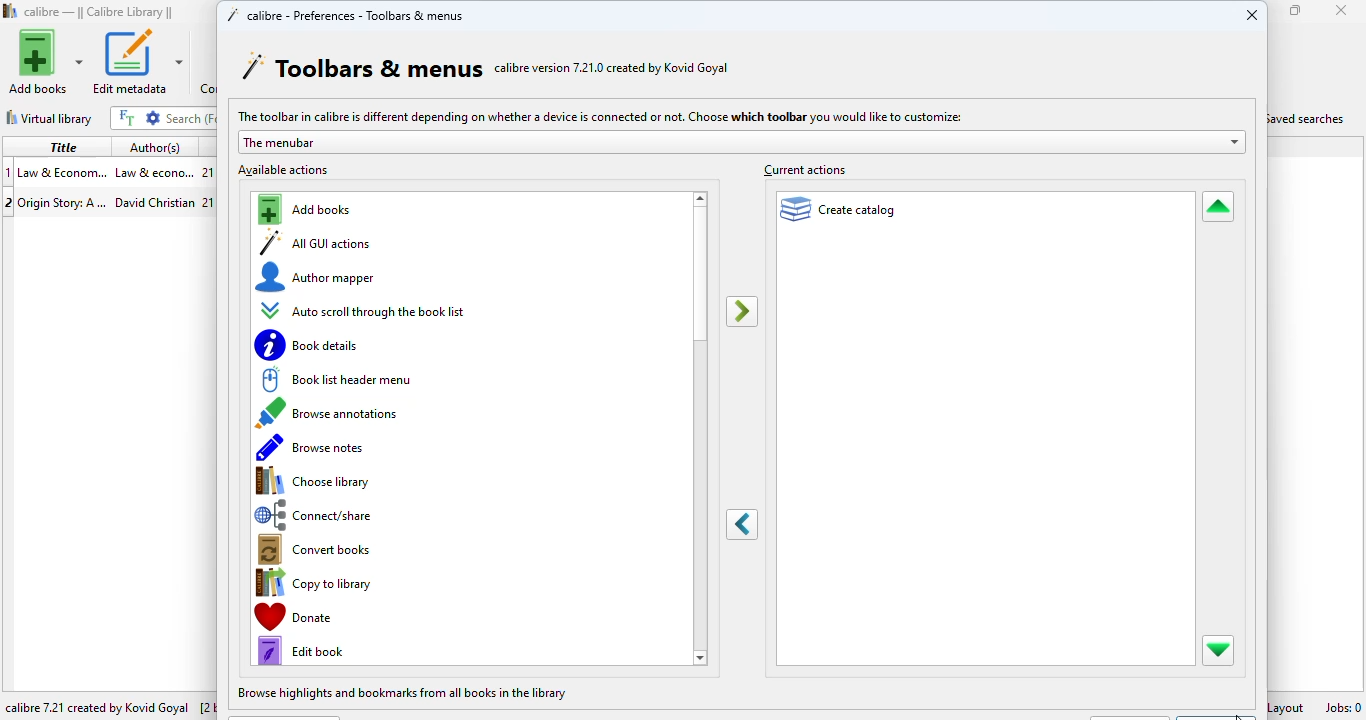 This screenshot has height=720, width=1366. I want to click on title, so click(63, 146).